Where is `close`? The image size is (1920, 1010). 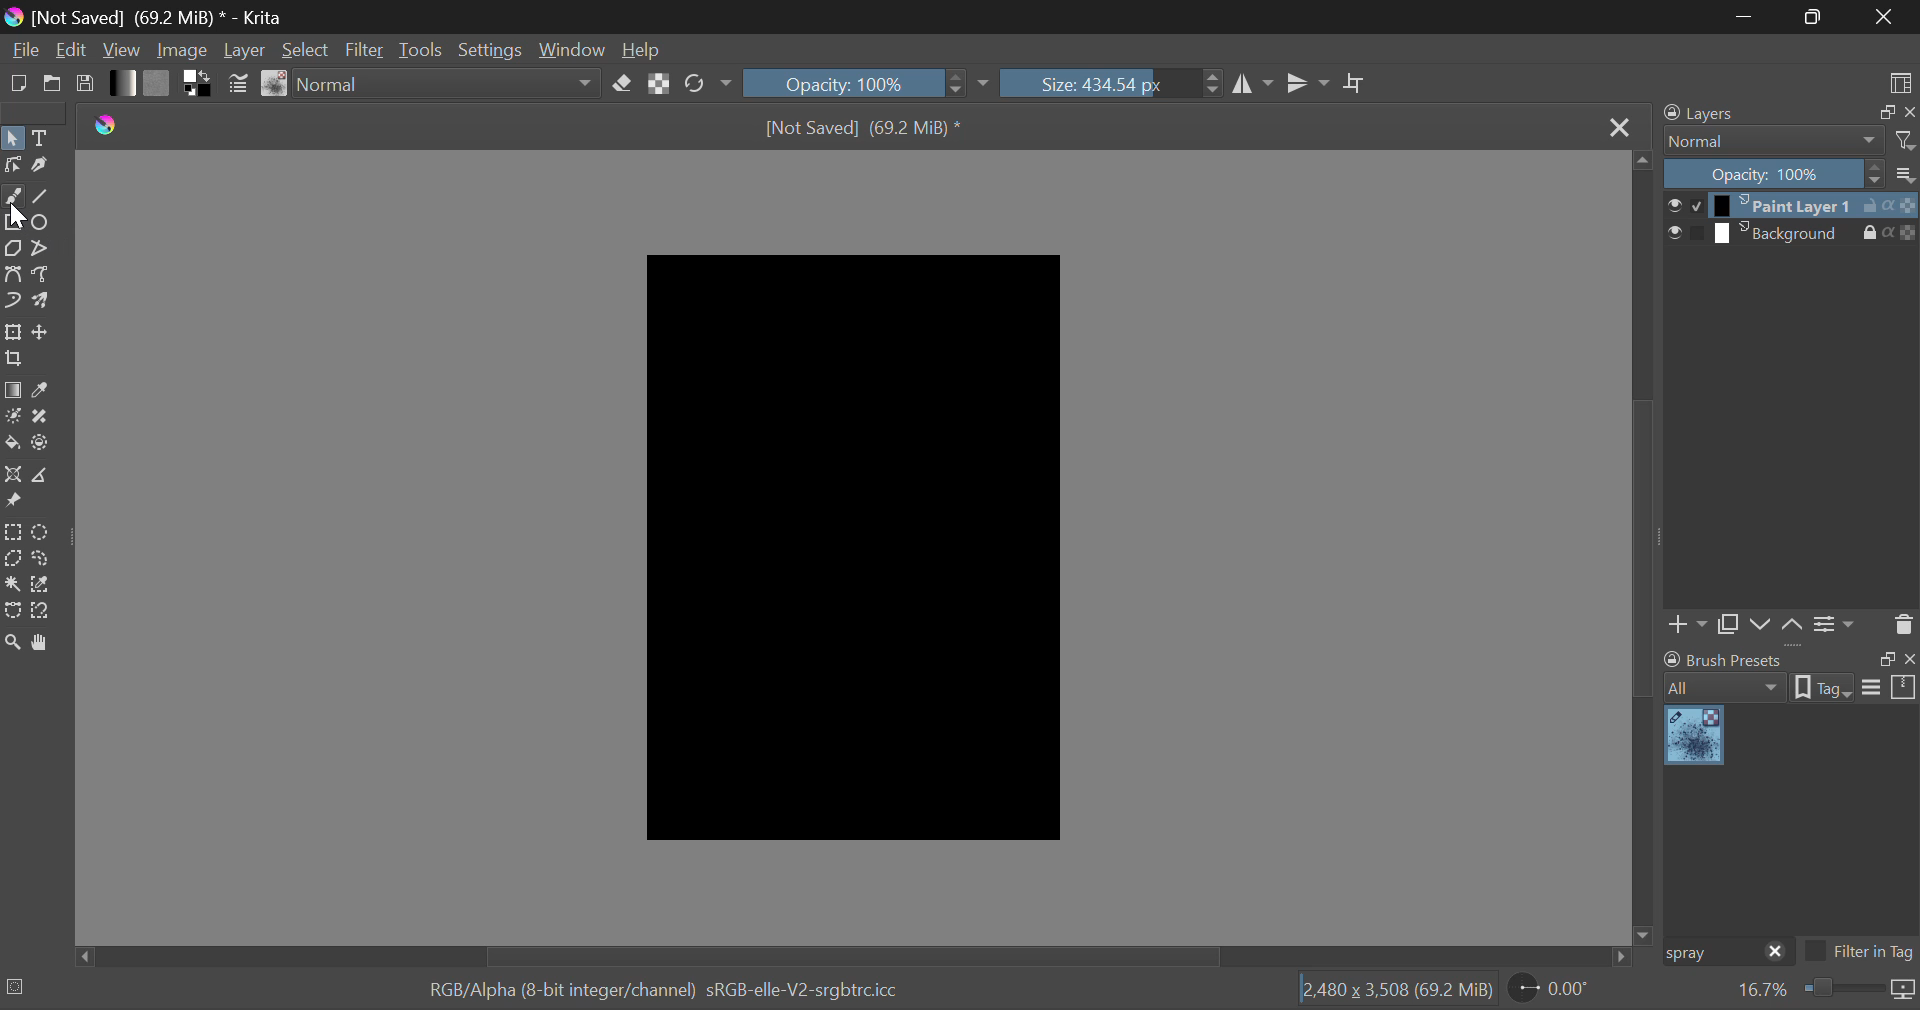
close is located at coordinates (1908, 113).